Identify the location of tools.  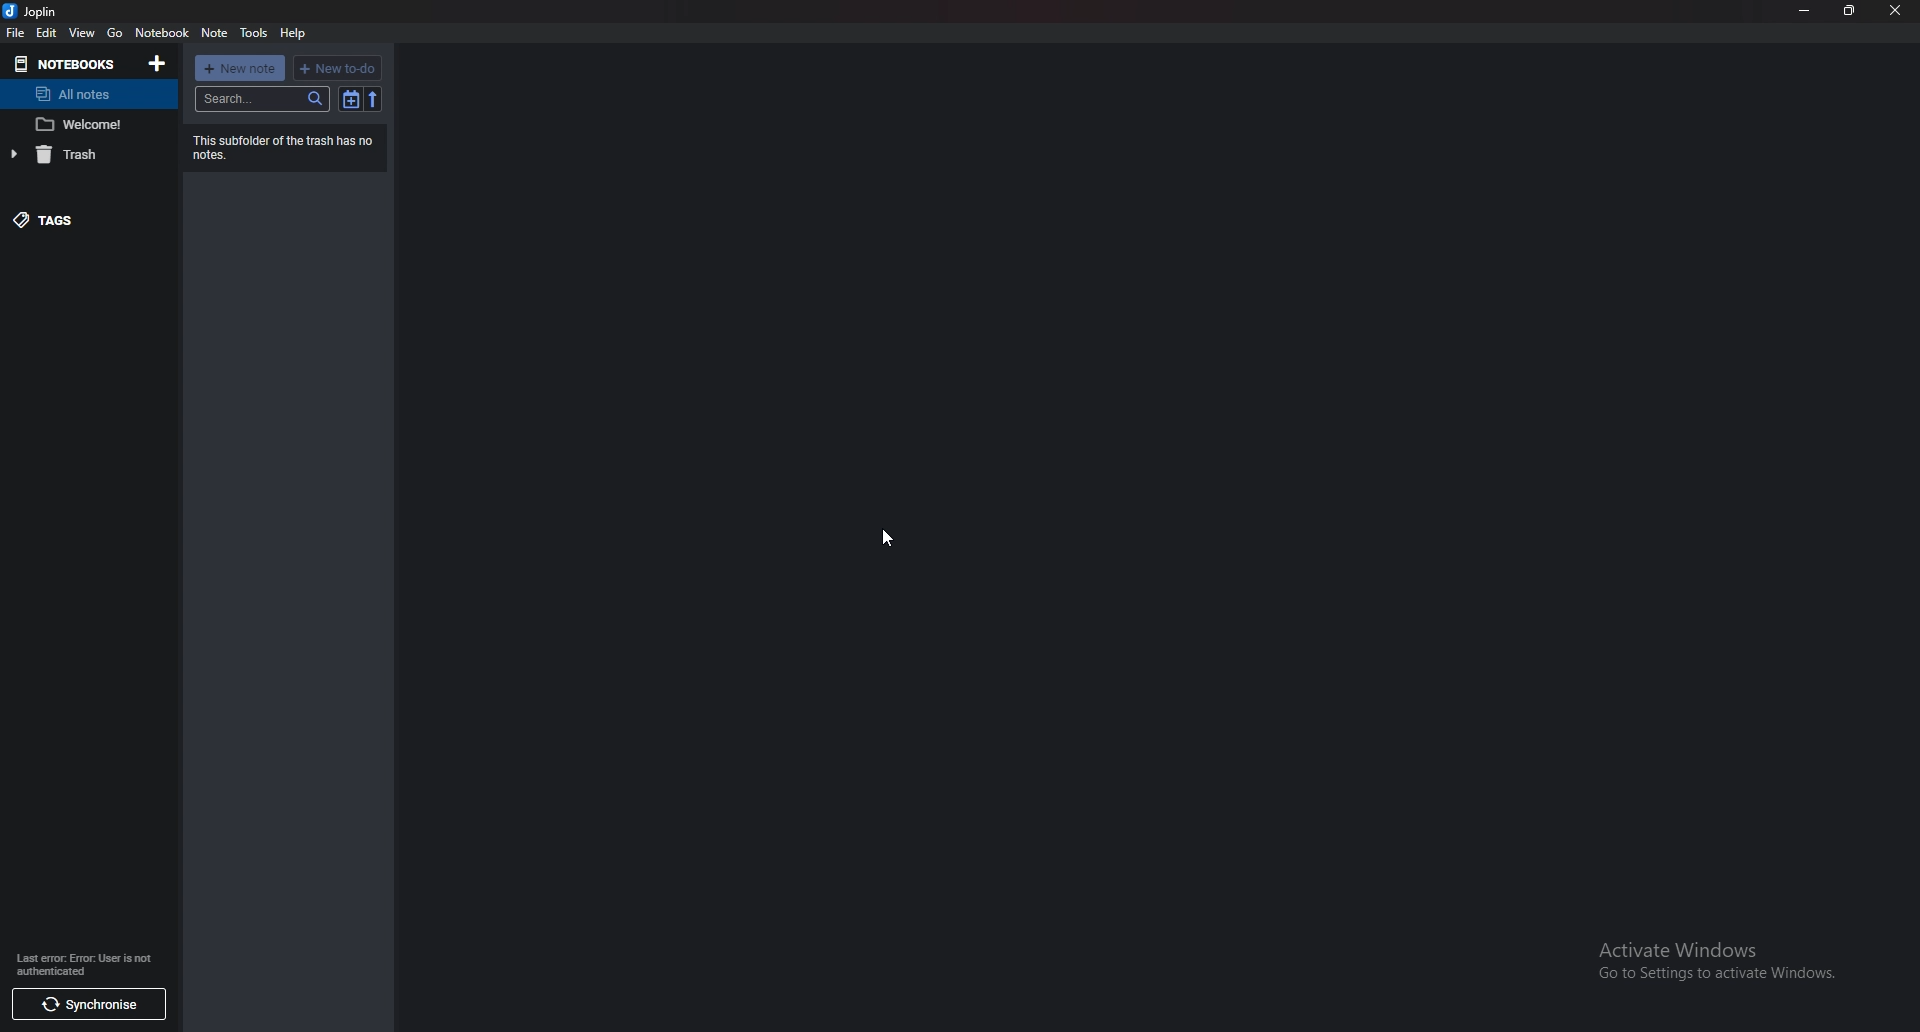
(256, 32).